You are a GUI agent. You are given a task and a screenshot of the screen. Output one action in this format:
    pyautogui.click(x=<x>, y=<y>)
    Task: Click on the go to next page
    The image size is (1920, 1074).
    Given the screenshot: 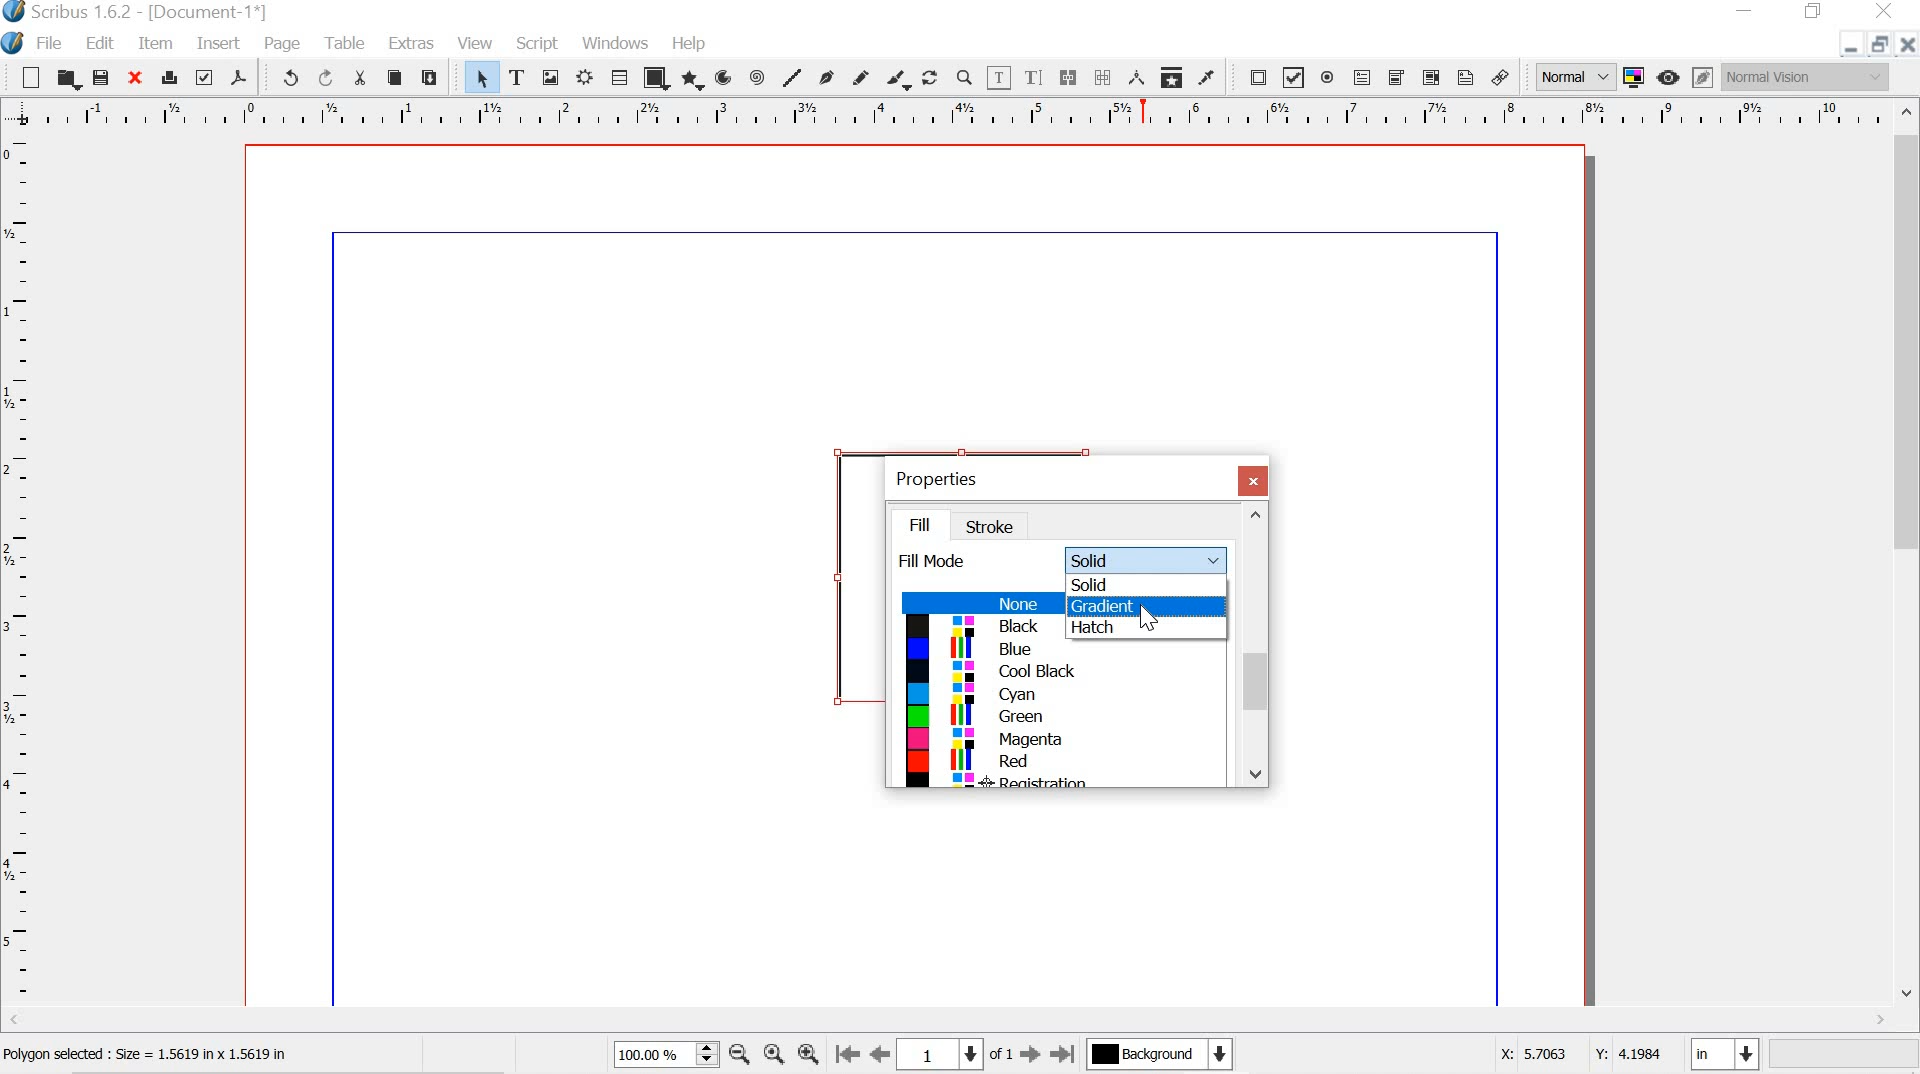 What is the action you would take?
    pyautogui.click(x=1030, y=1056)
    